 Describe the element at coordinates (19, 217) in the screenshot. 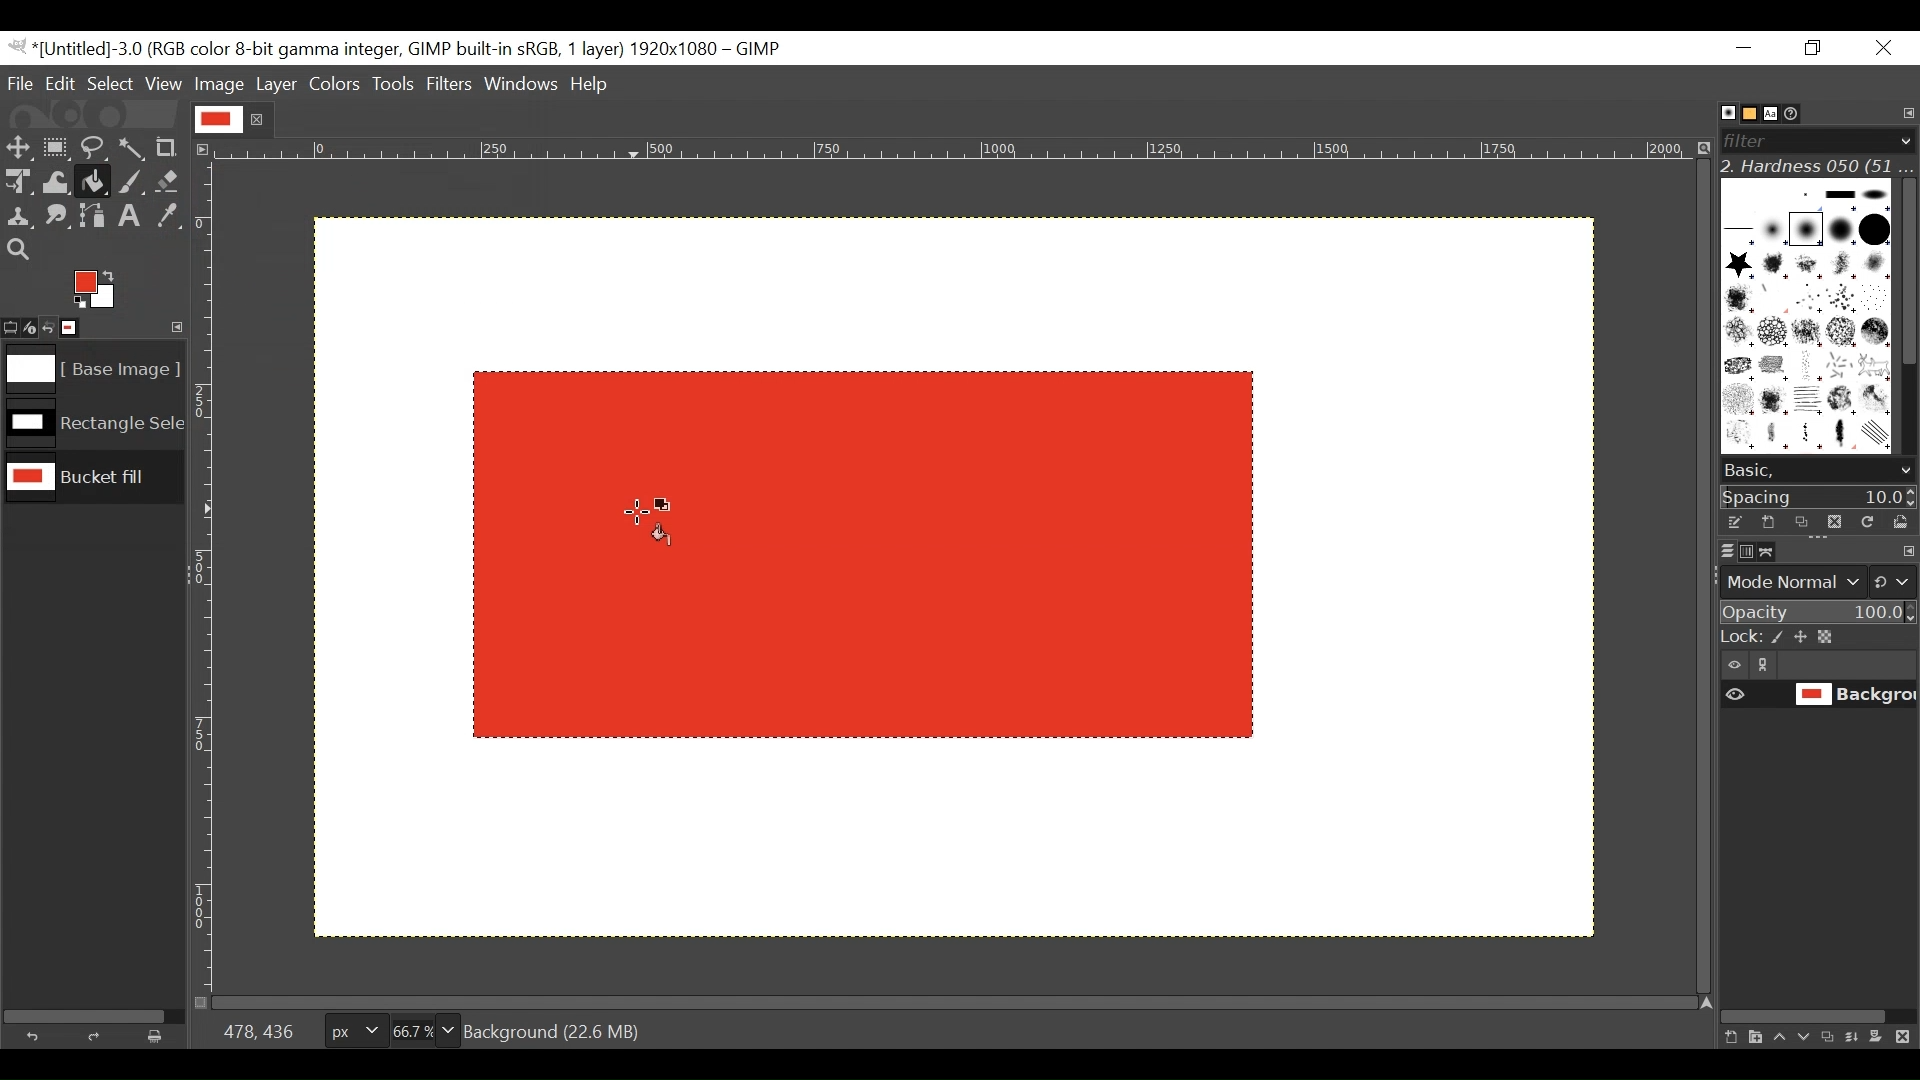

I see `Clone tool` at that location.